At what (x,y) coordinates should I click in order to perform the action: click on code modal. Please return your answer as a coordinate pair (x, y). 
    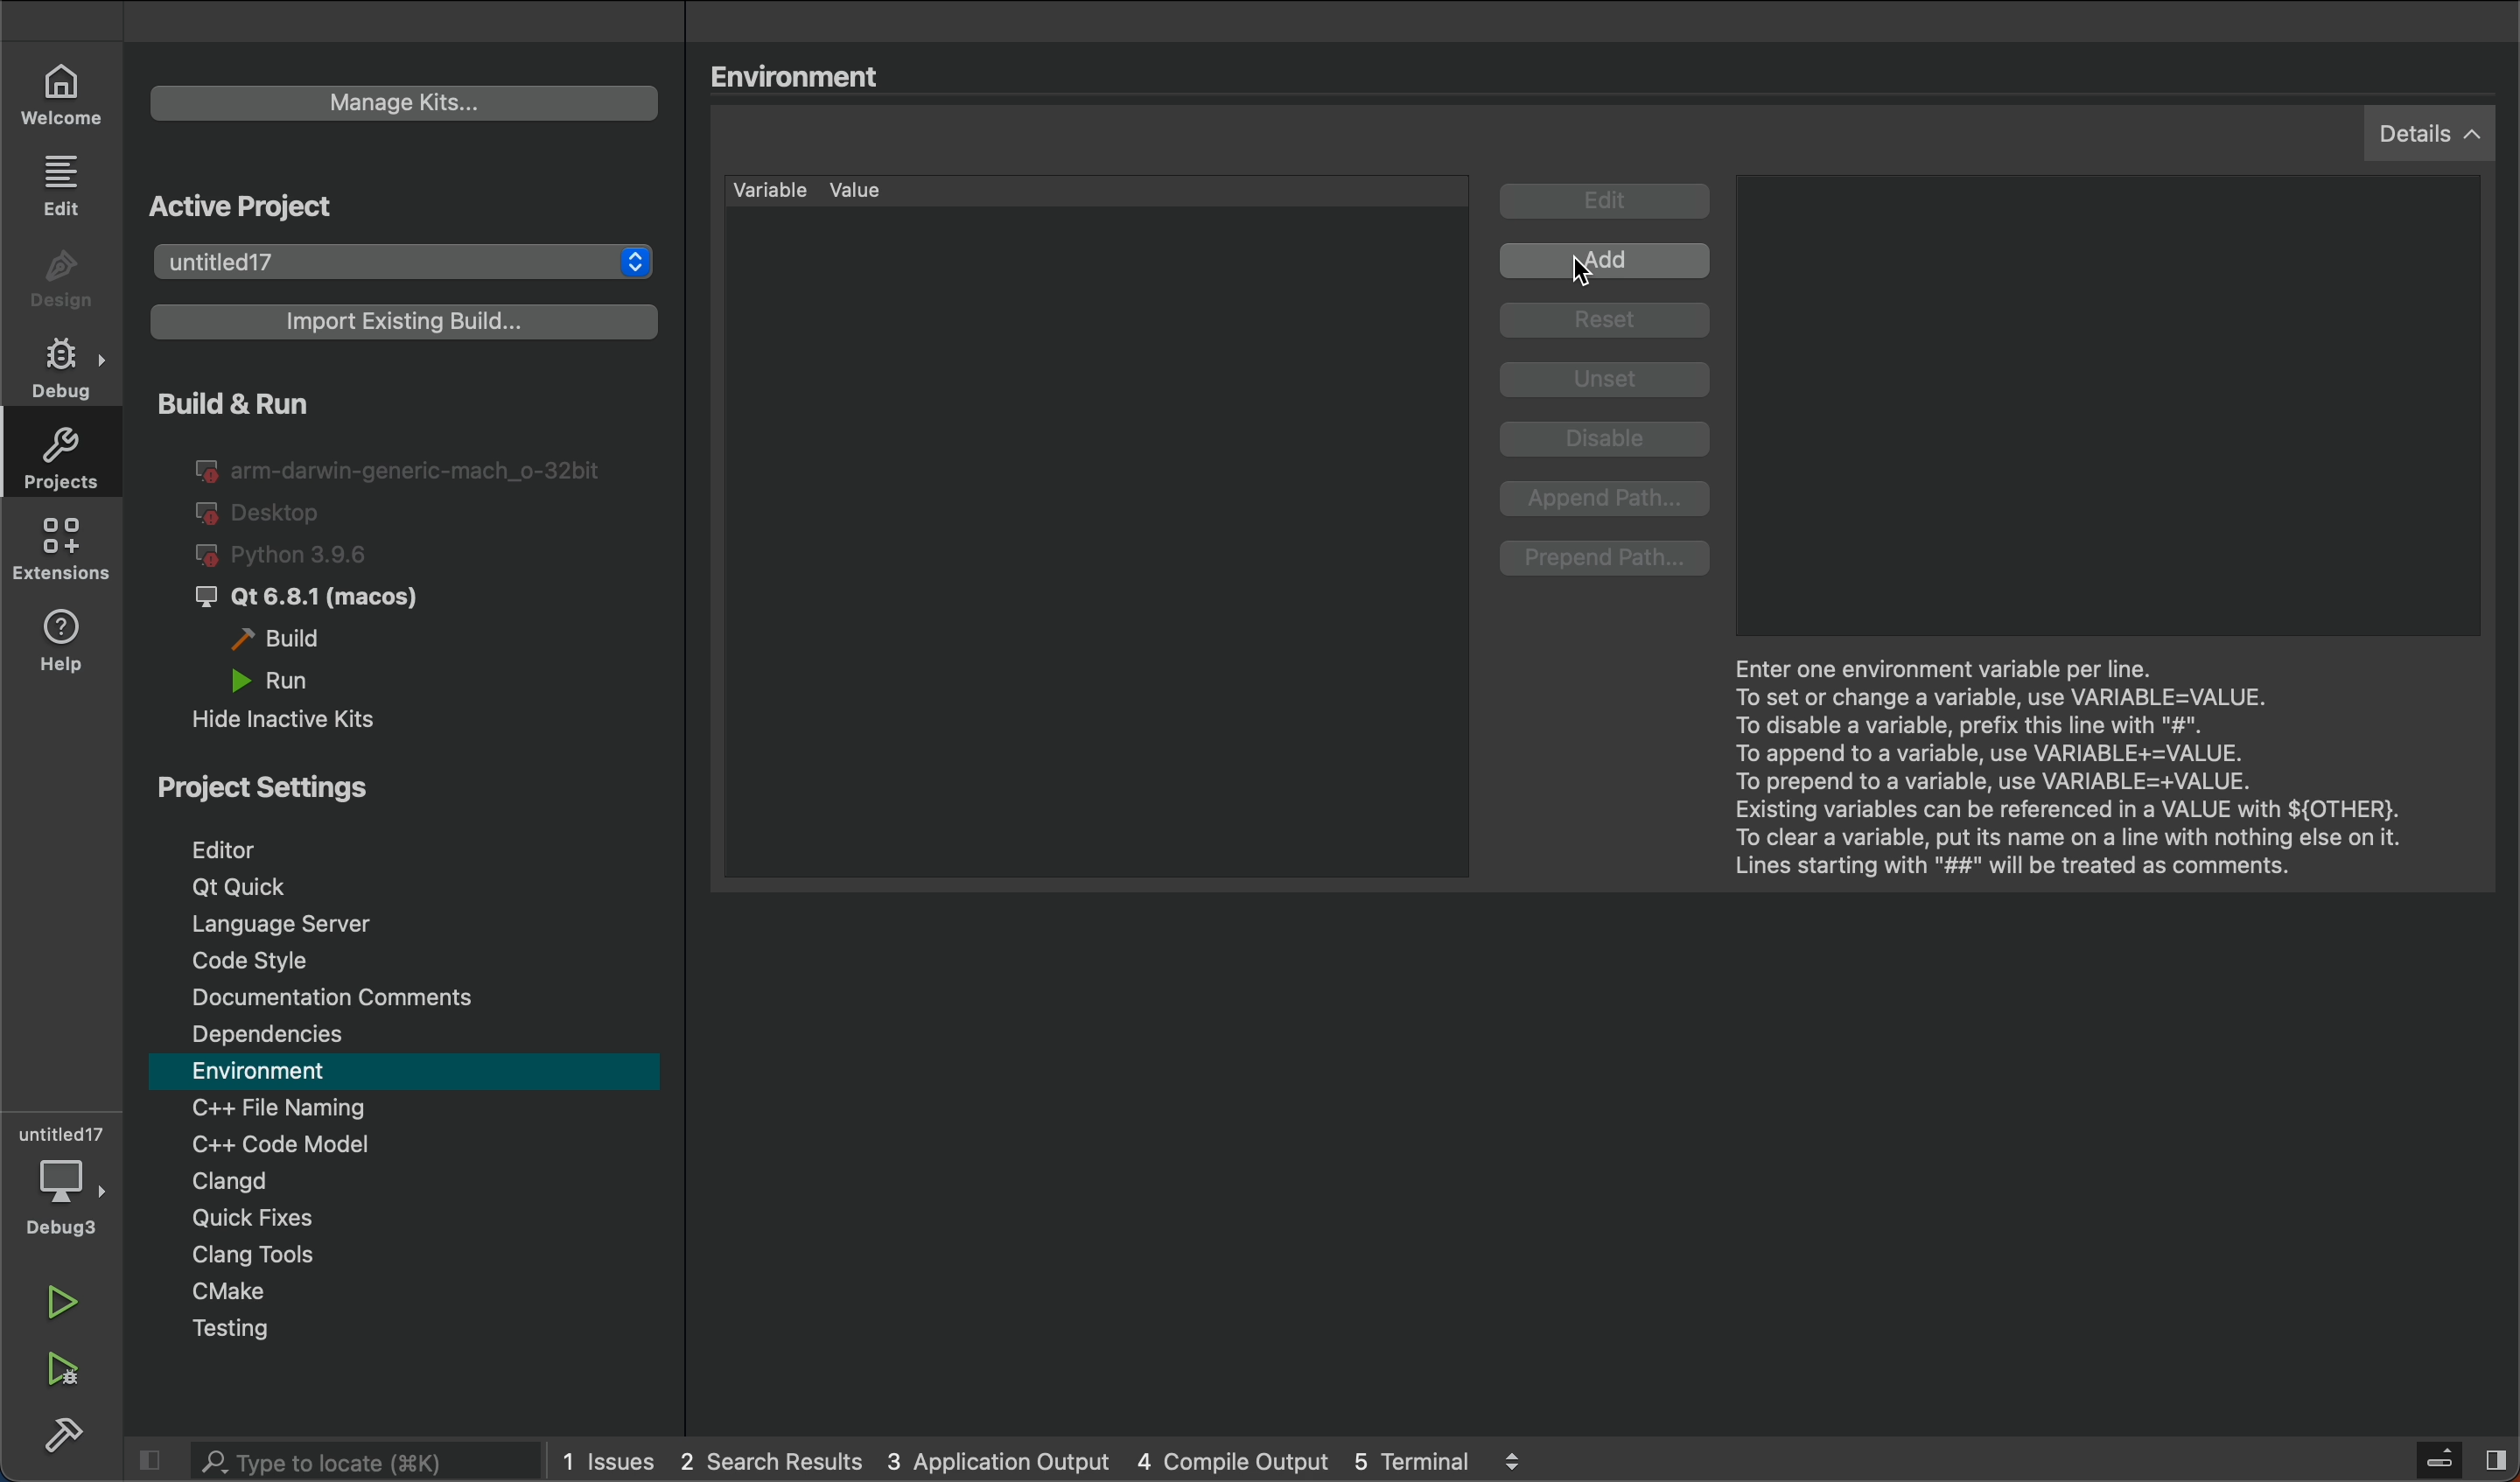
    Looking at the image, I should click on (409, 1143).